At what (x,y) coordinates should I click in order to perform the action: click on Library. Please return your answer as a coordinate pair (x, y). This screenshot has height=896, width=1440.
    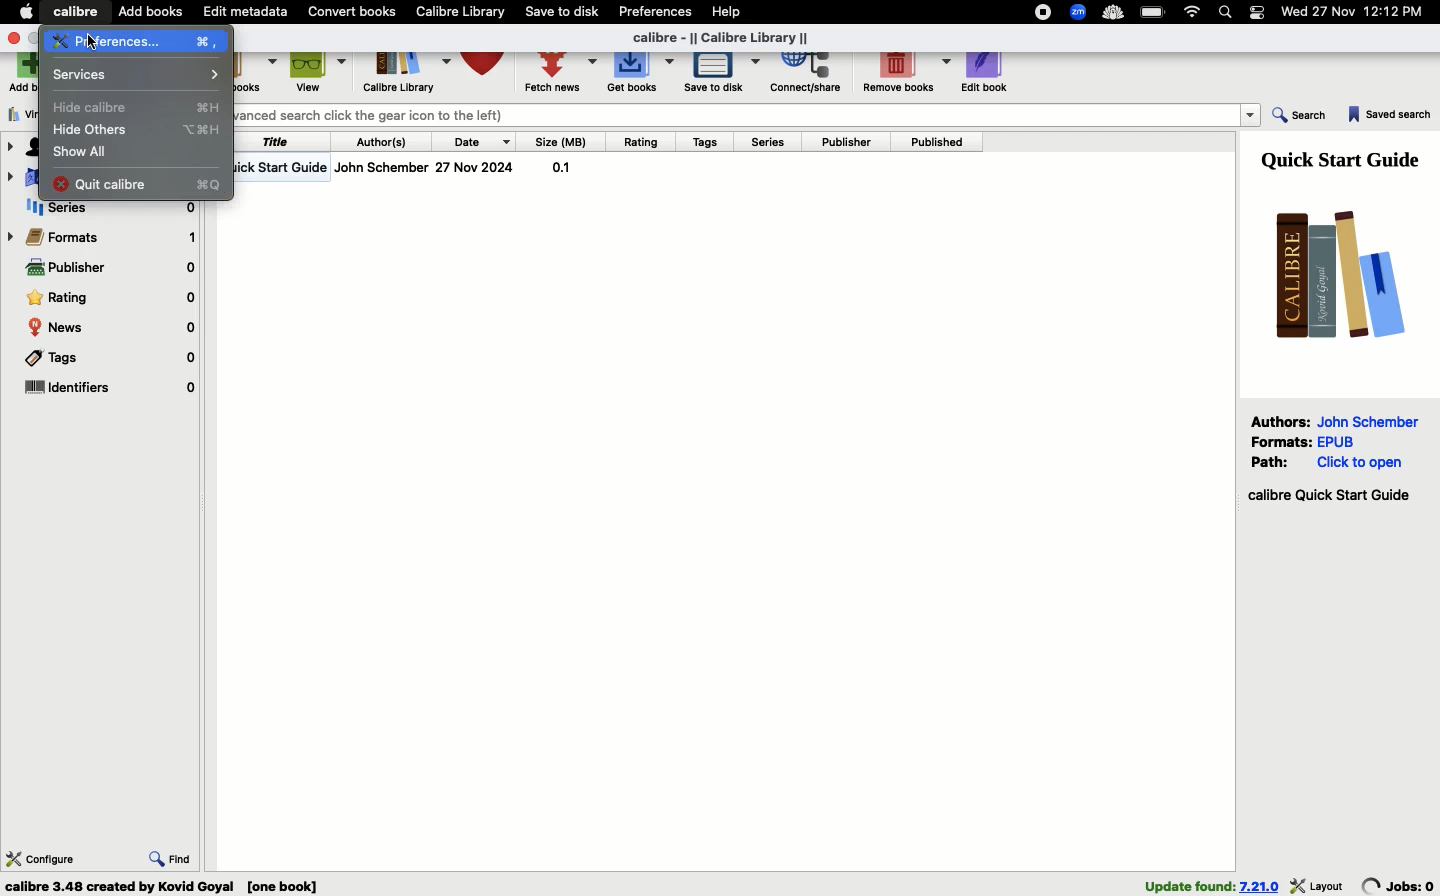
    Looking at the image, I should click on (486, 76).